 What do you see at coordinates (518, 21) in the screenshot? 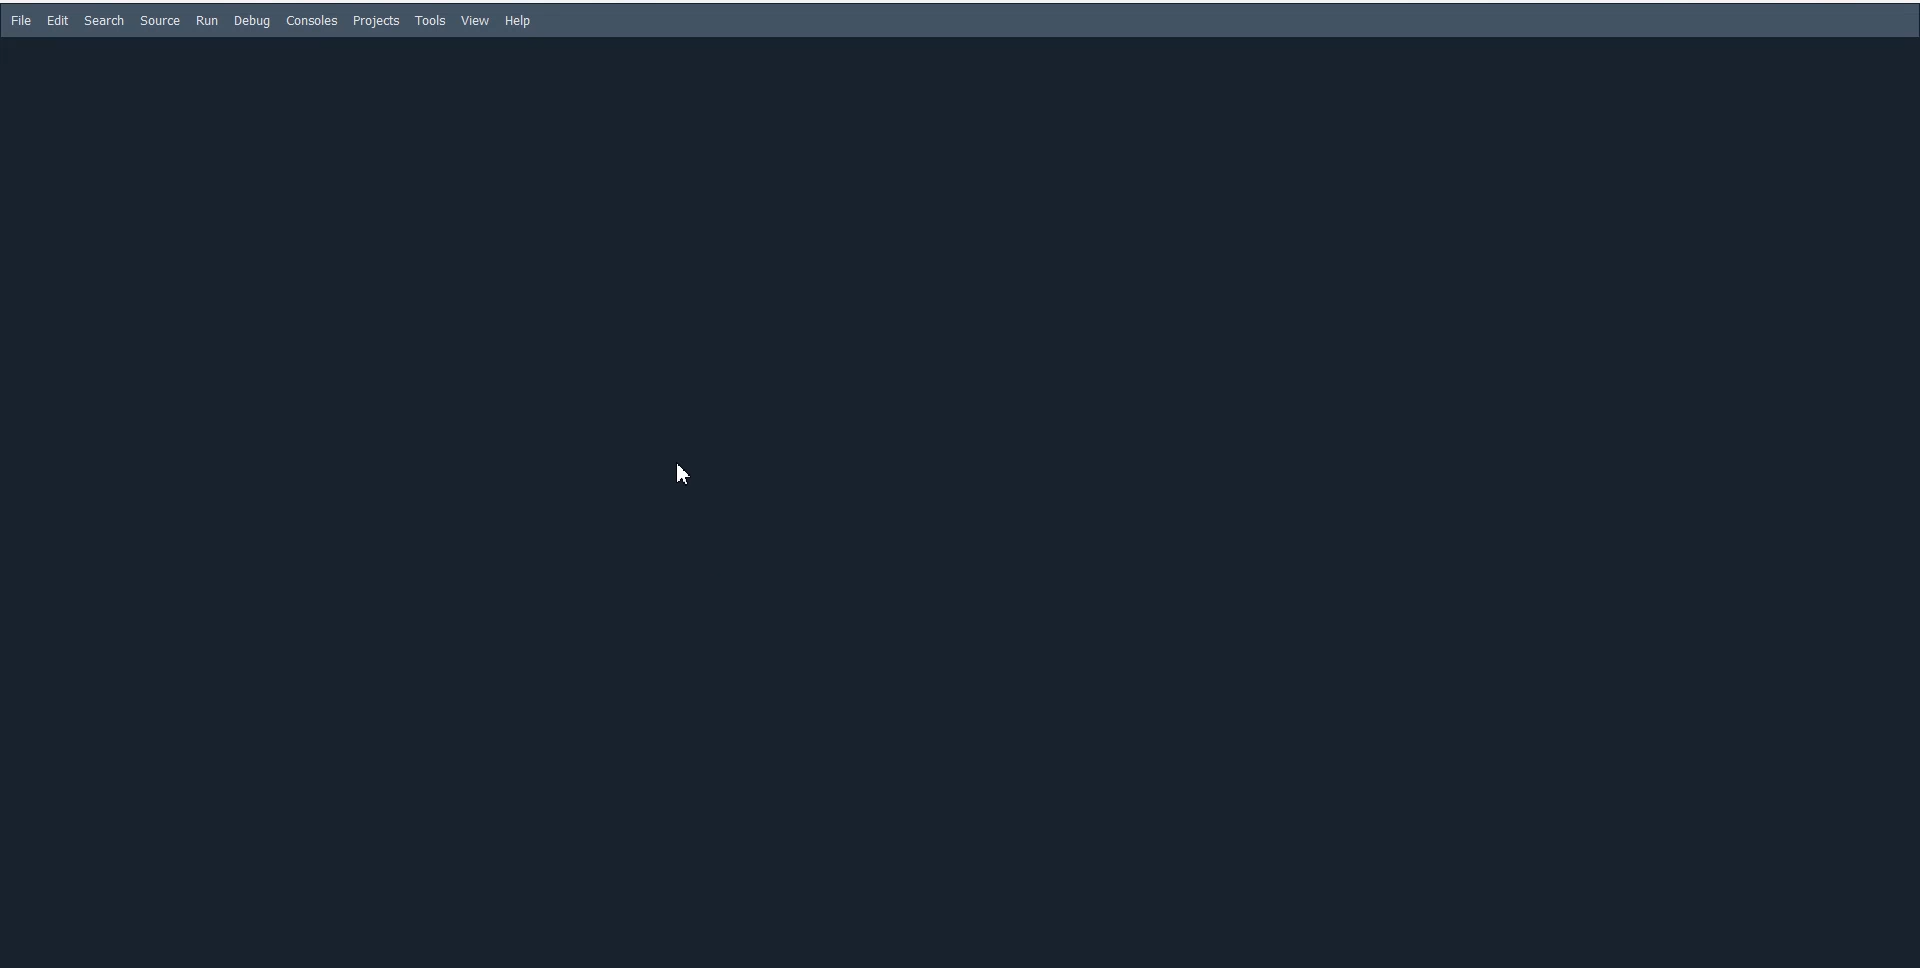
I see `Help` at bounding box center [518, 21].